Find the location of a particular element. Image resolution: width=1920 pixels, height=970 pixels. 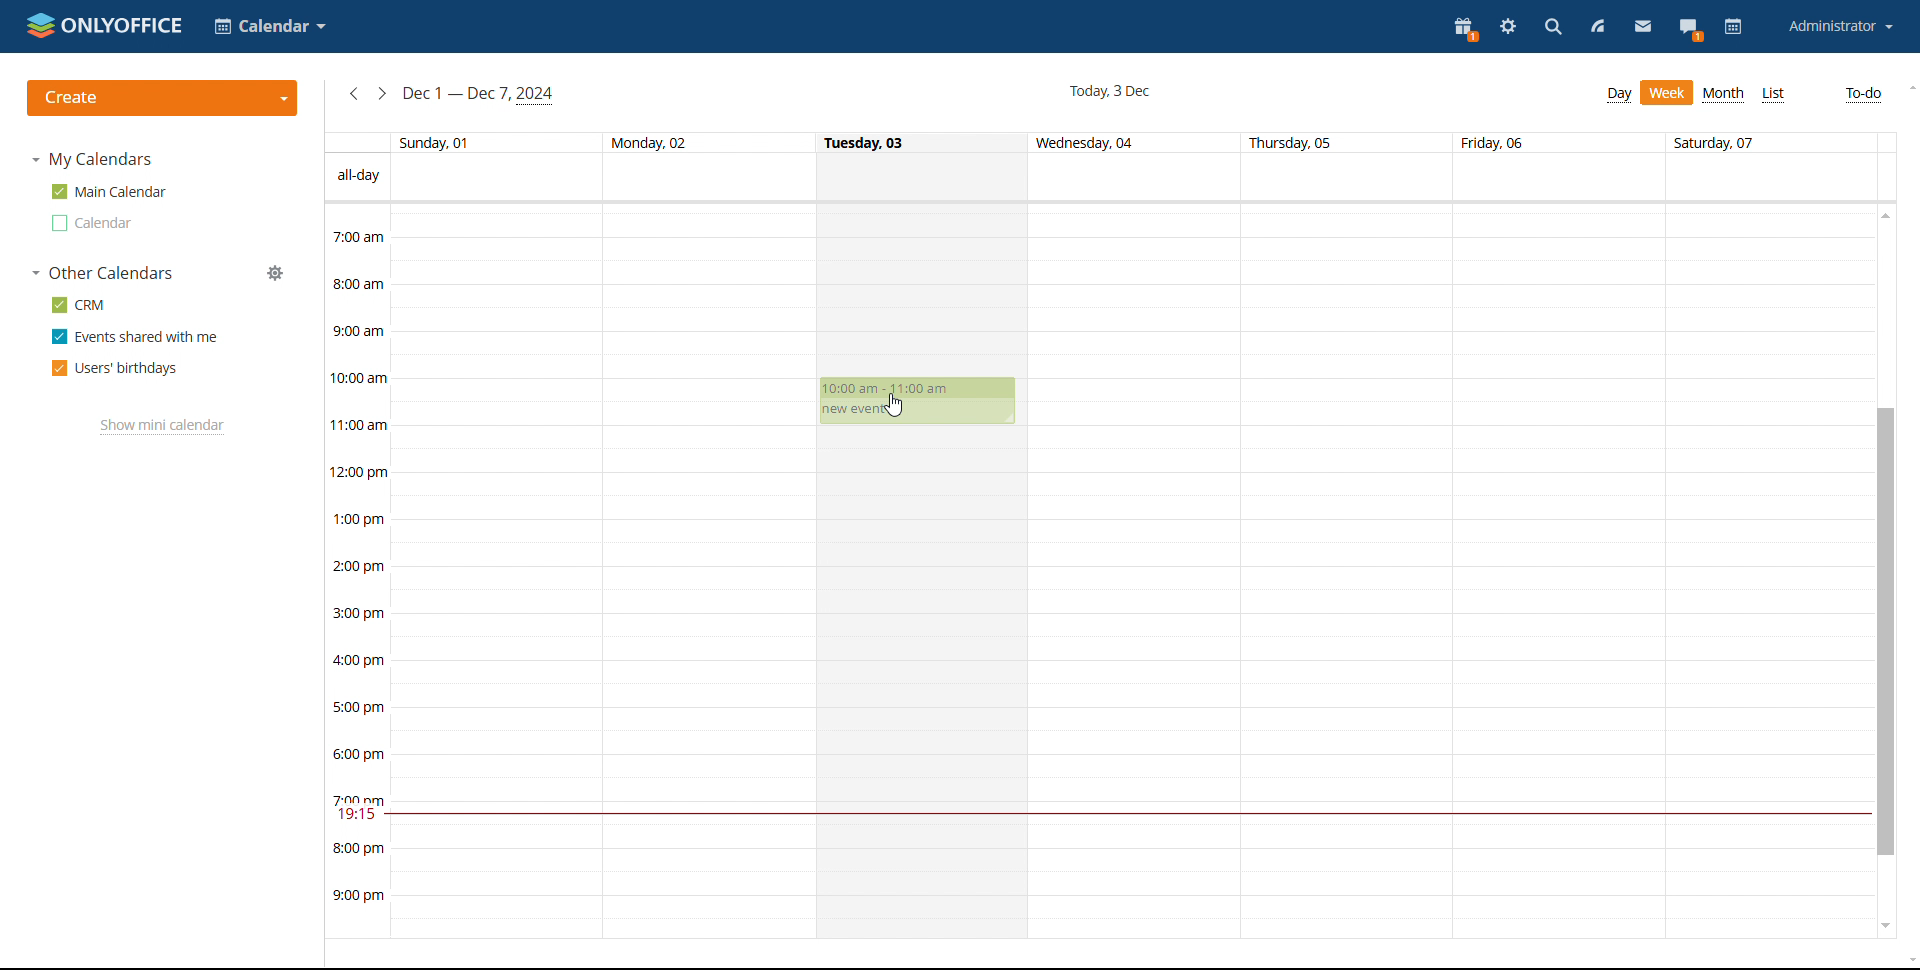

chat is located at coordinates (1690, 28).